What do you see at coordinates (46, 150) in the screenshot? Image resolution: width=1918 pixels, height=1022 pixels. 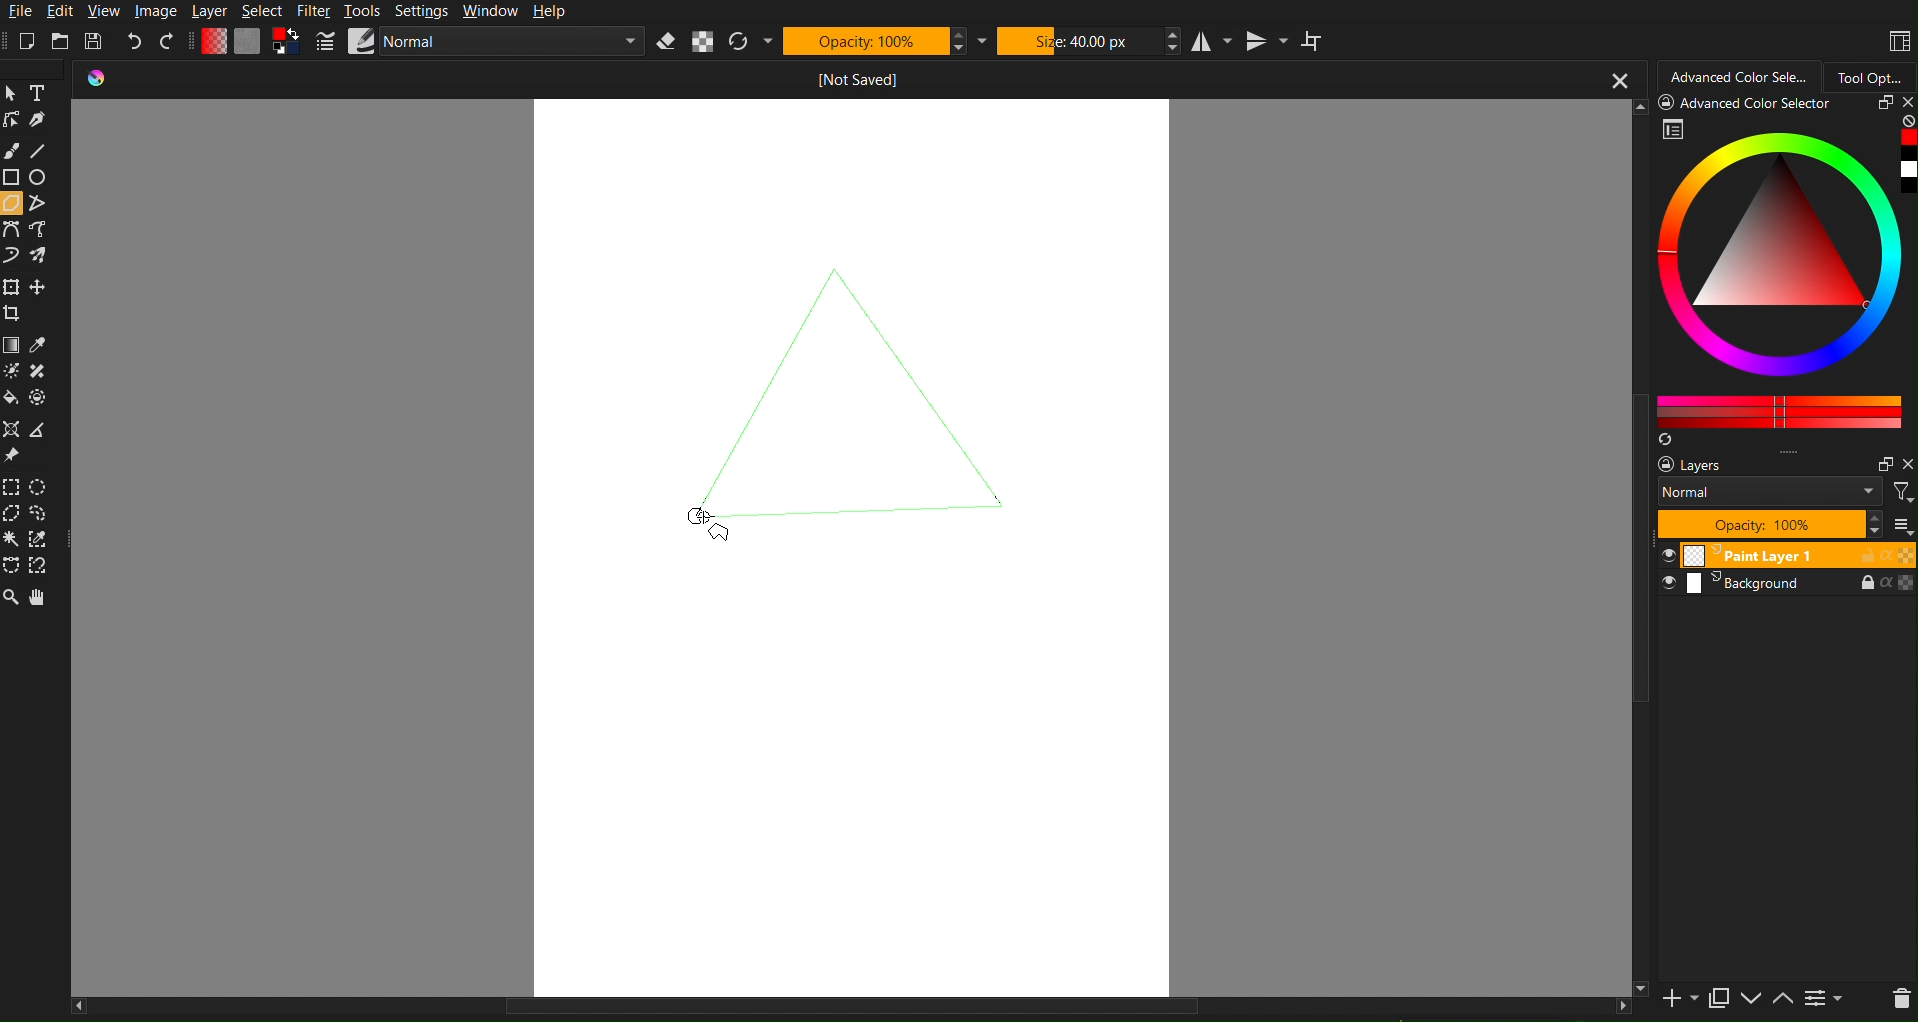 I see `Line ` at bounding box center [46, 150].